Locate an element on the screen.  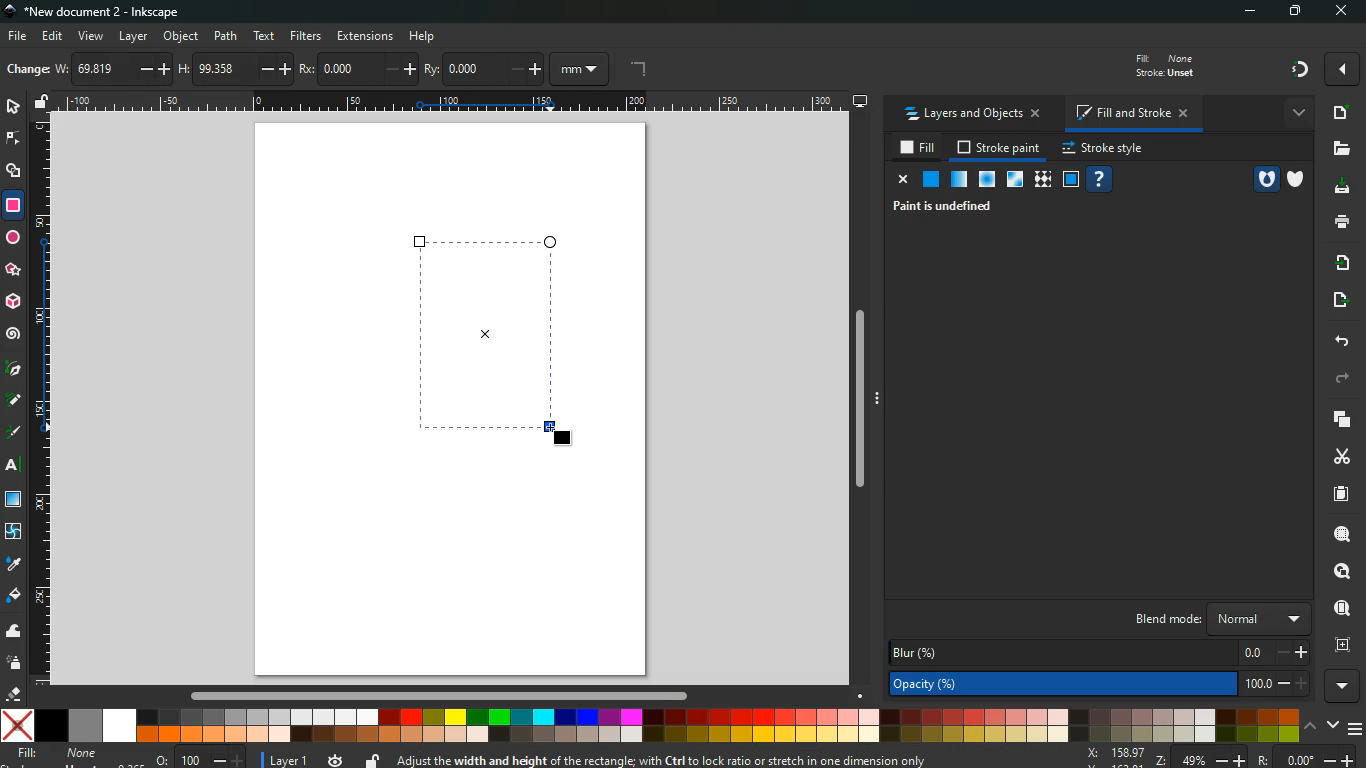
rectangle is located at coordinates (15, 204).